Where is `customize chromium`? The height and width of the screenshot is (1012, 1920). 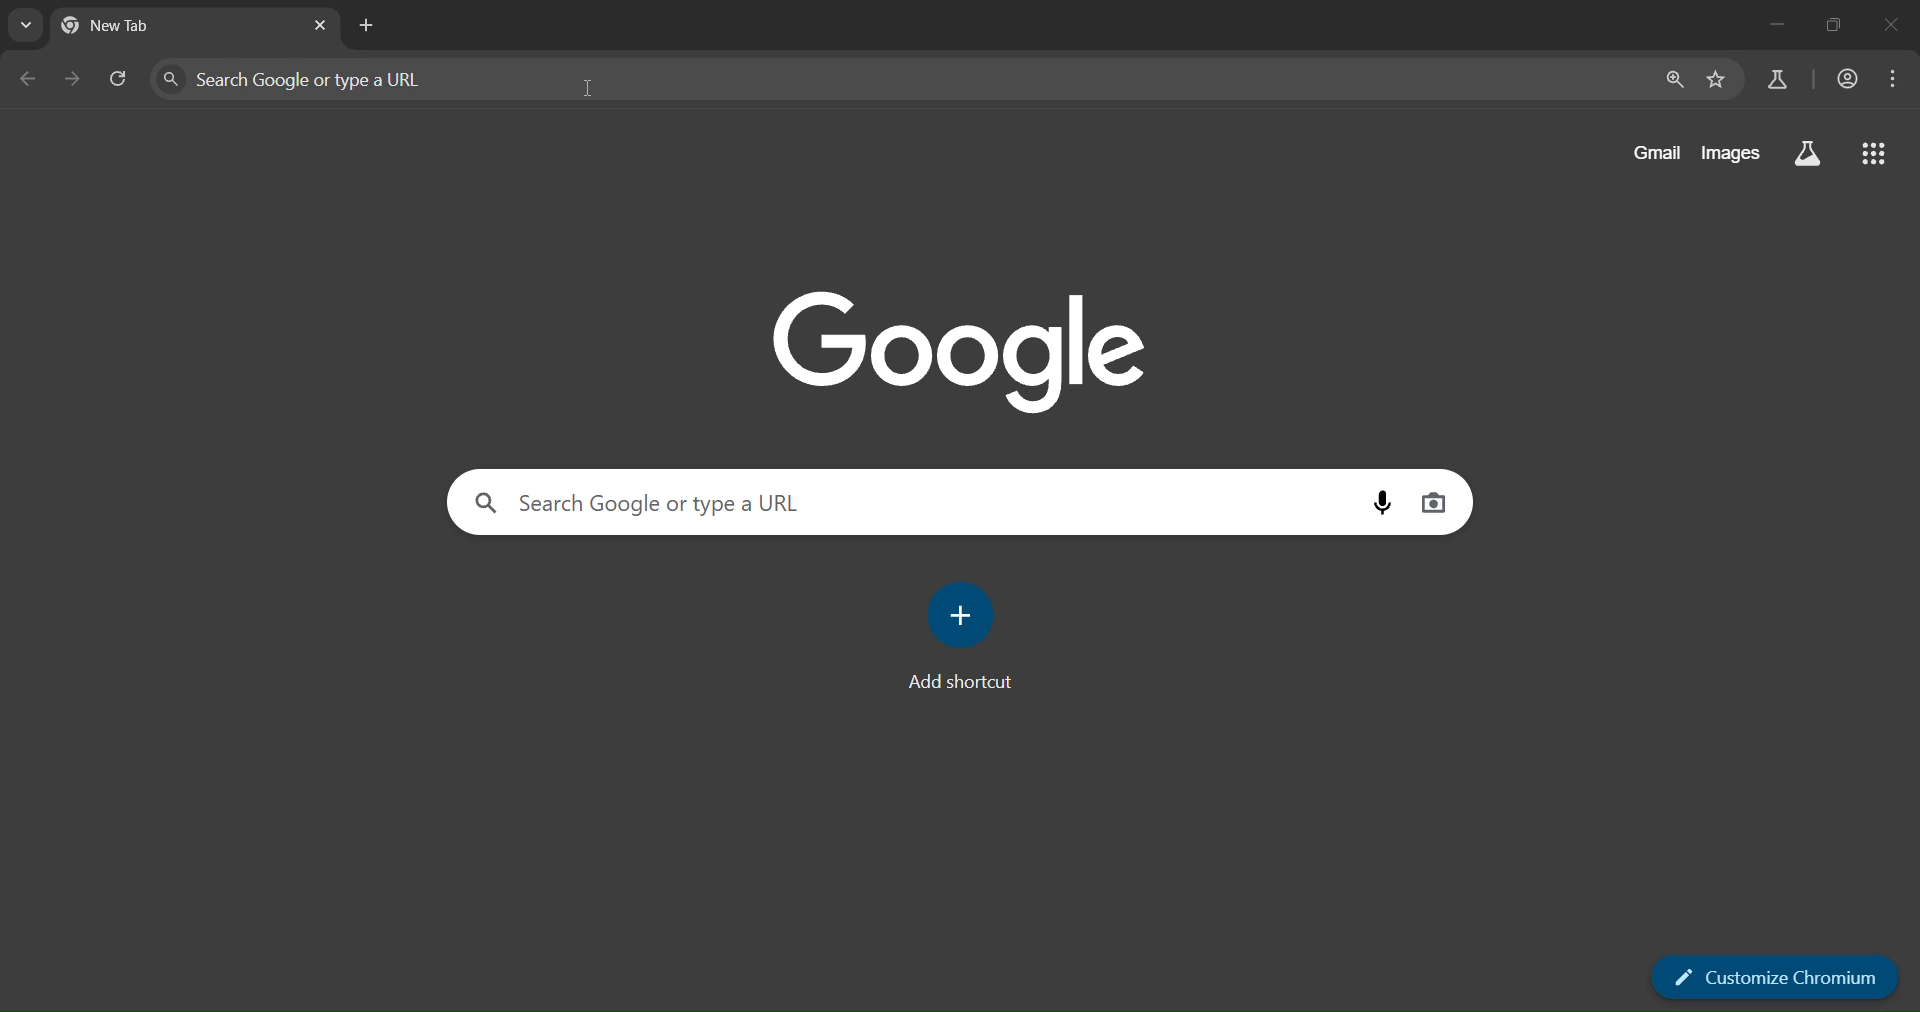
customize chromium is located at coordinates (1778, 976).